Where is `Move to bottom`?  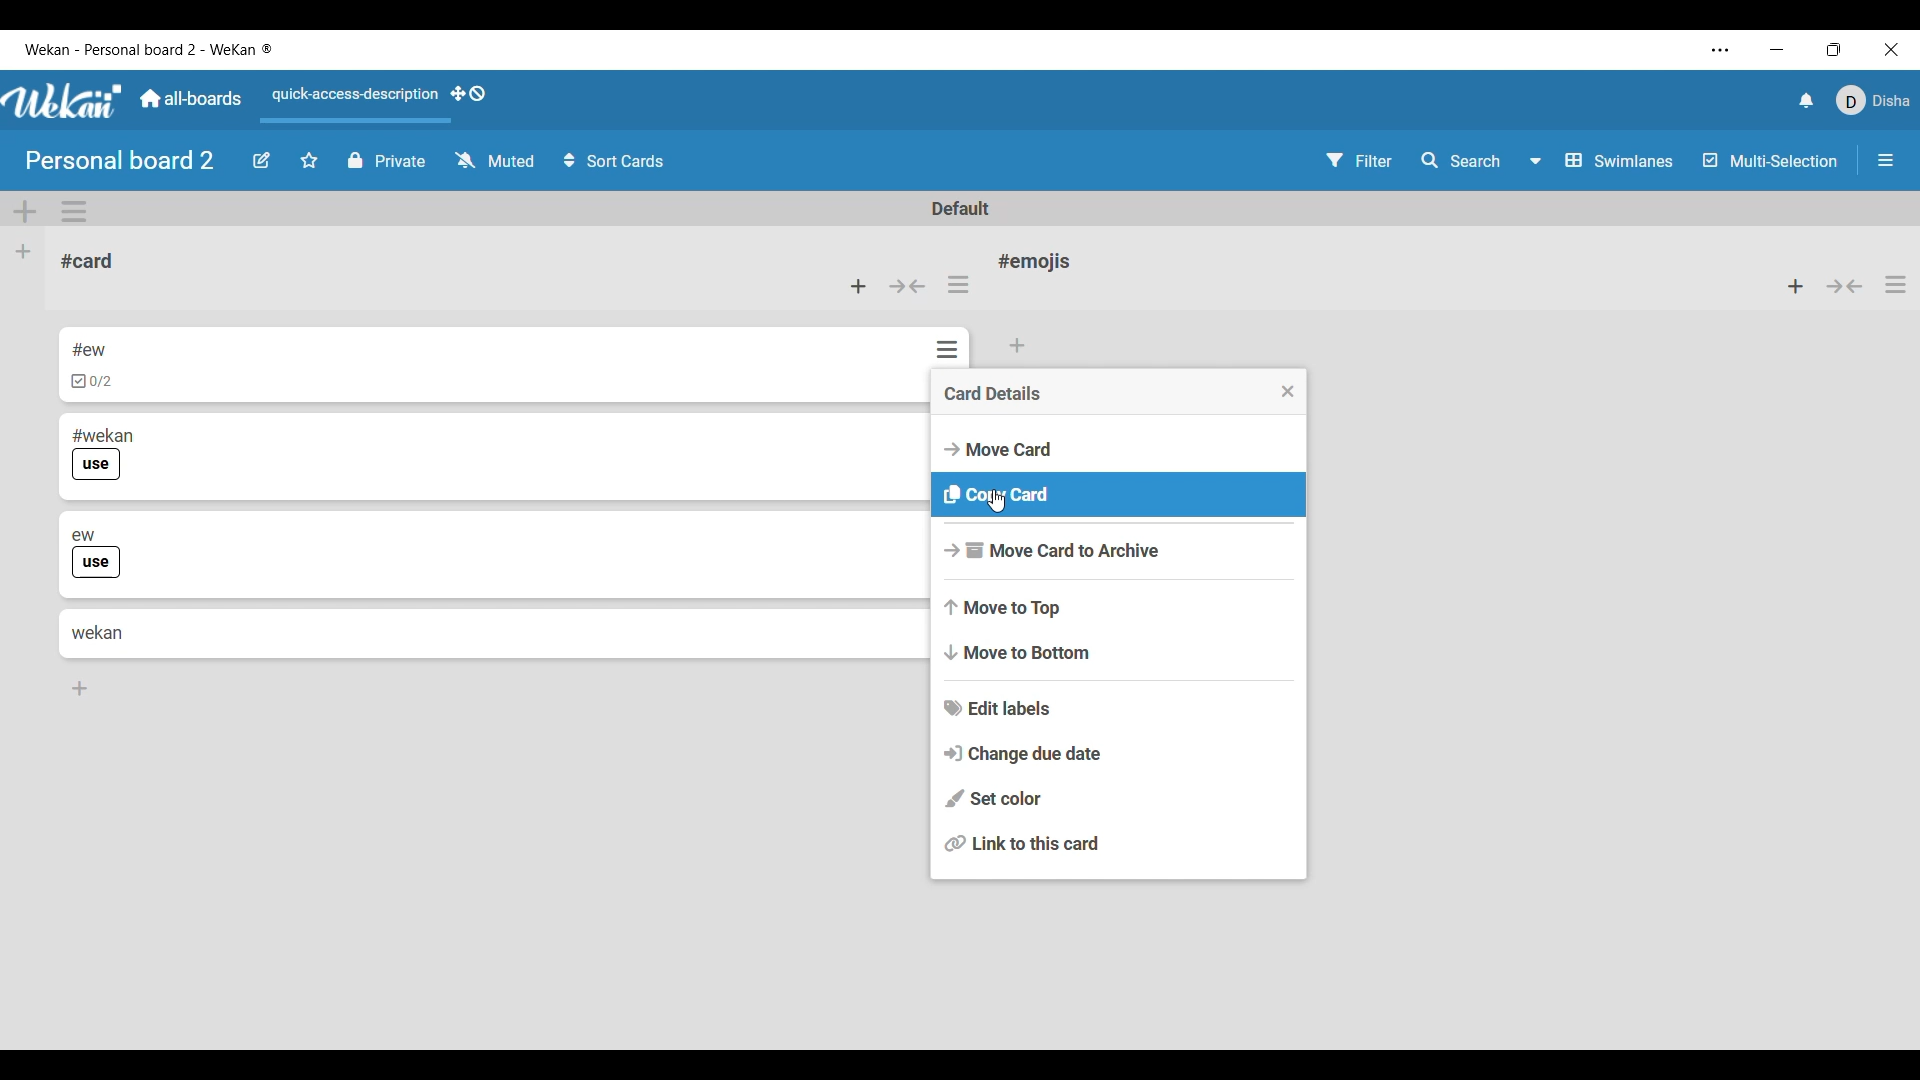
Move to bottom is located at coordinates (1116, 653).